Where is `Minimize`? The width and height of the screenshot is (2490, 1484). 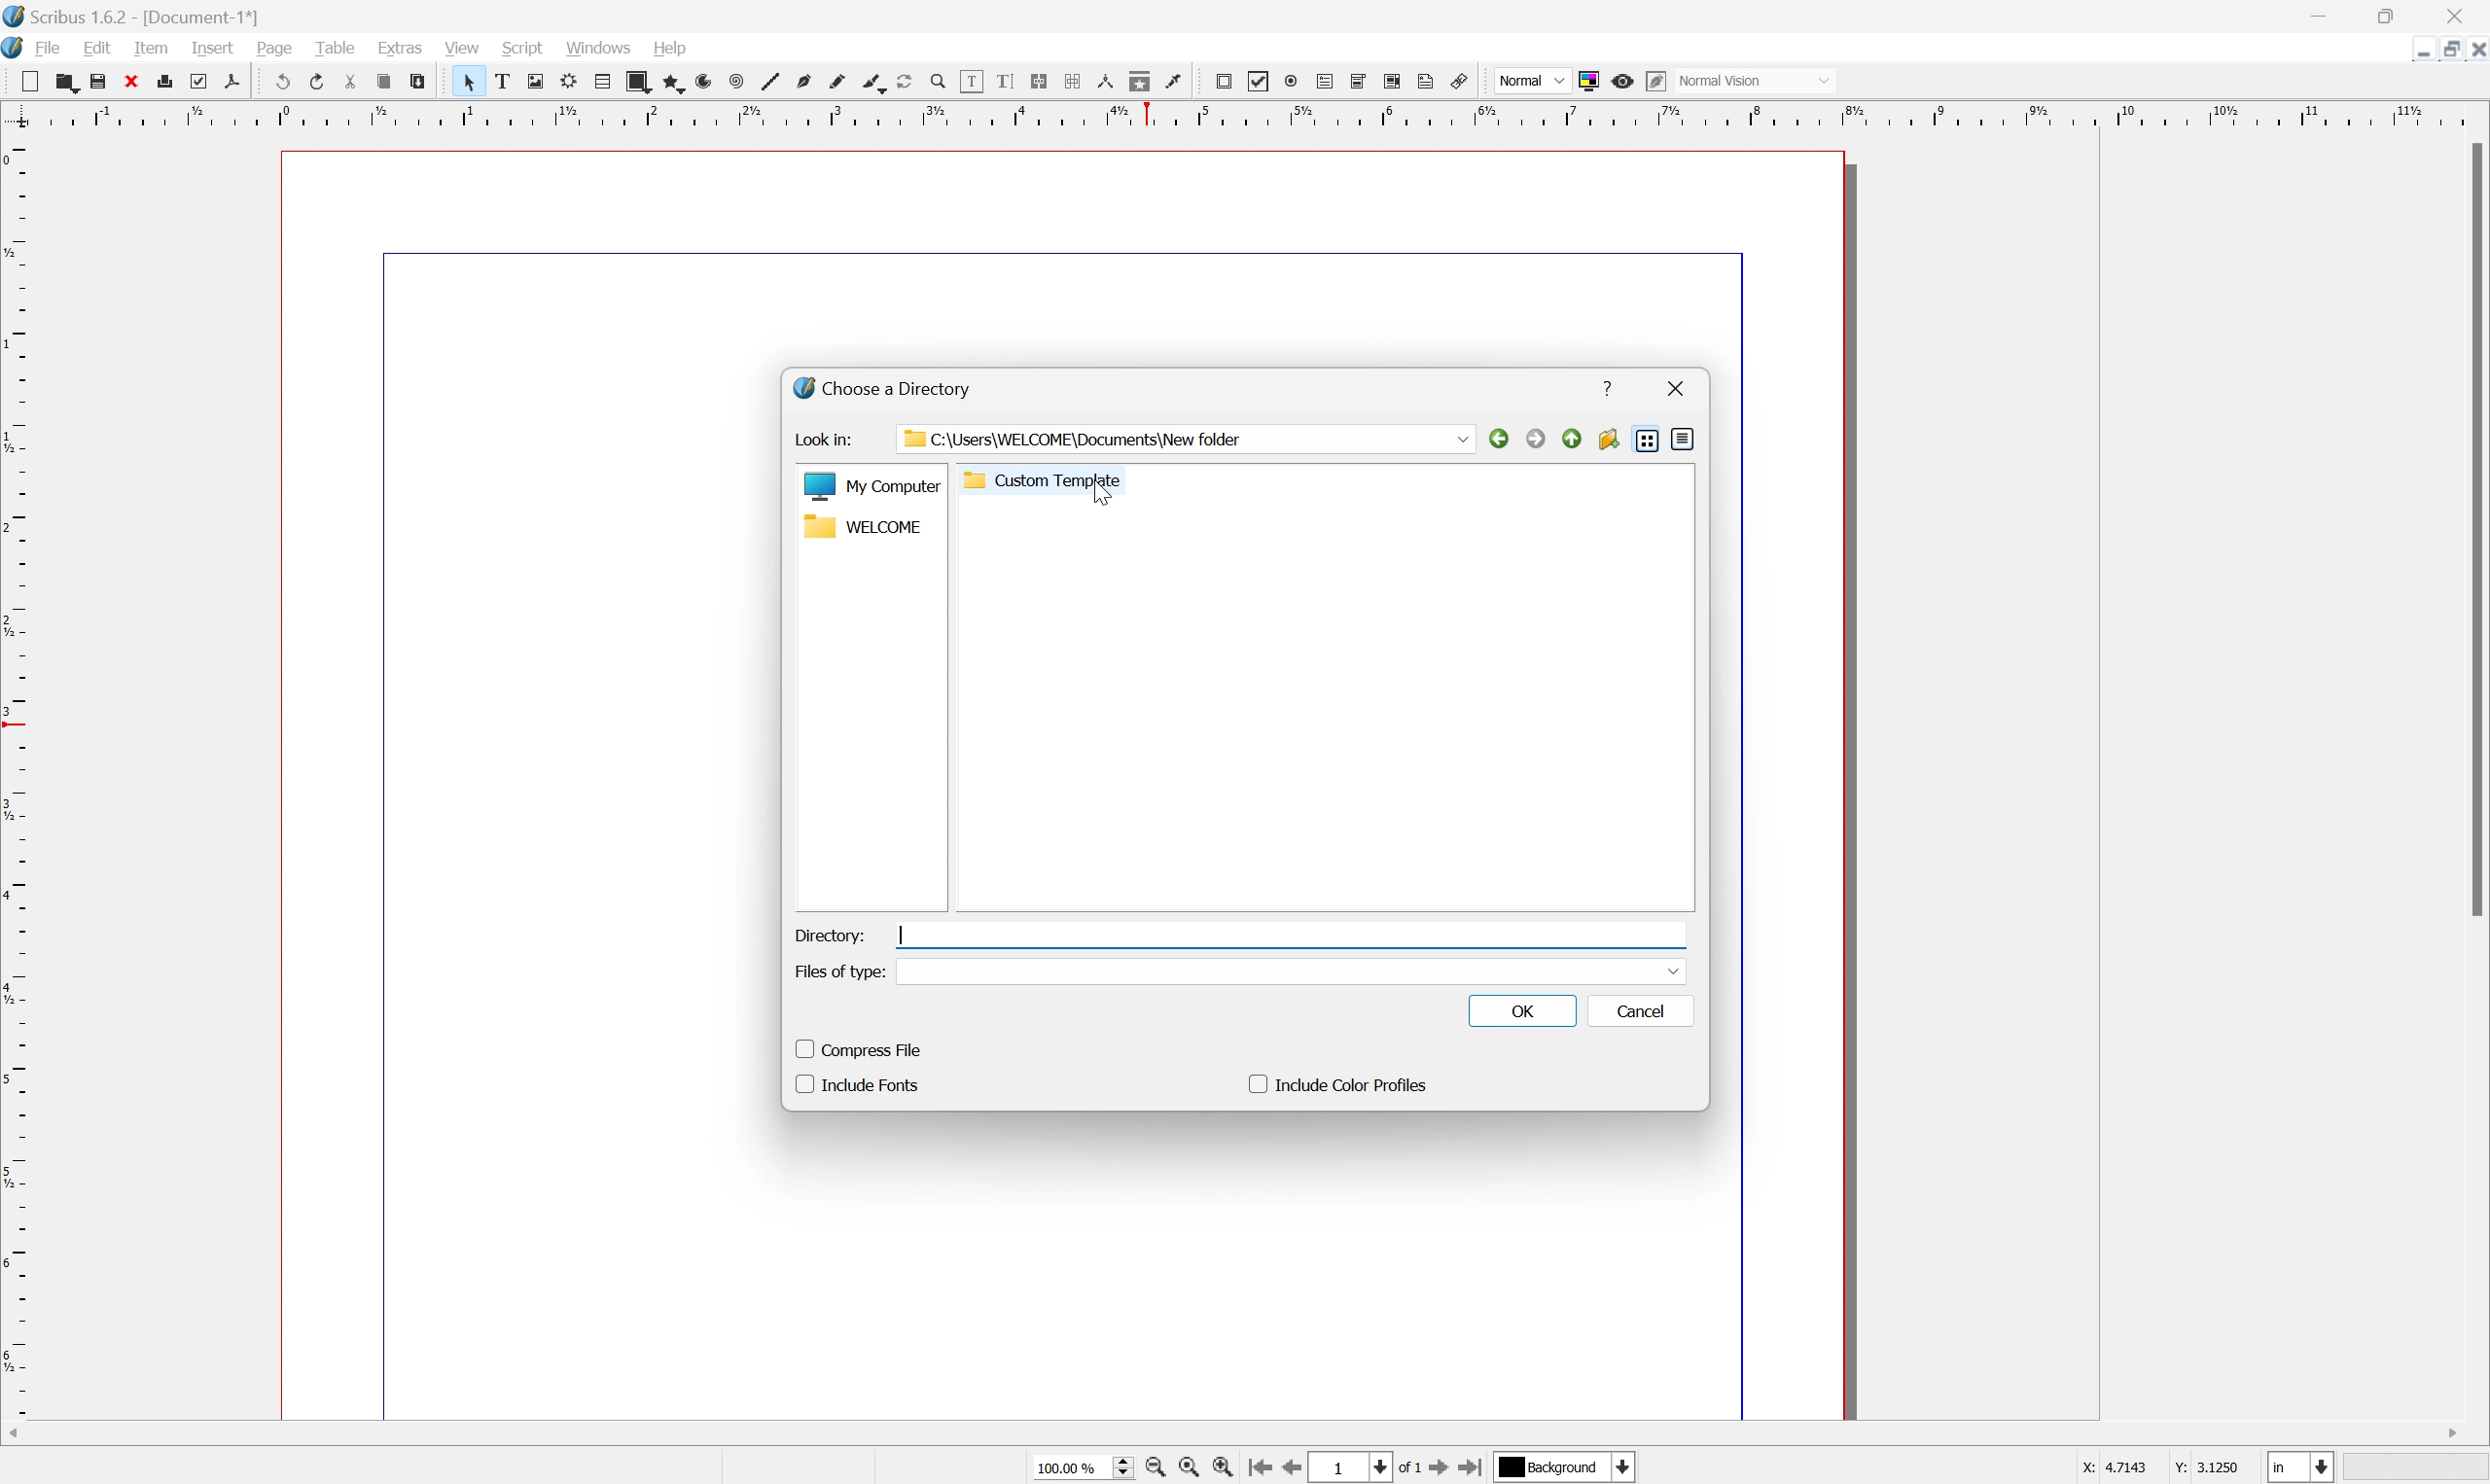
Minimize is located at coordinates (2322, 17).